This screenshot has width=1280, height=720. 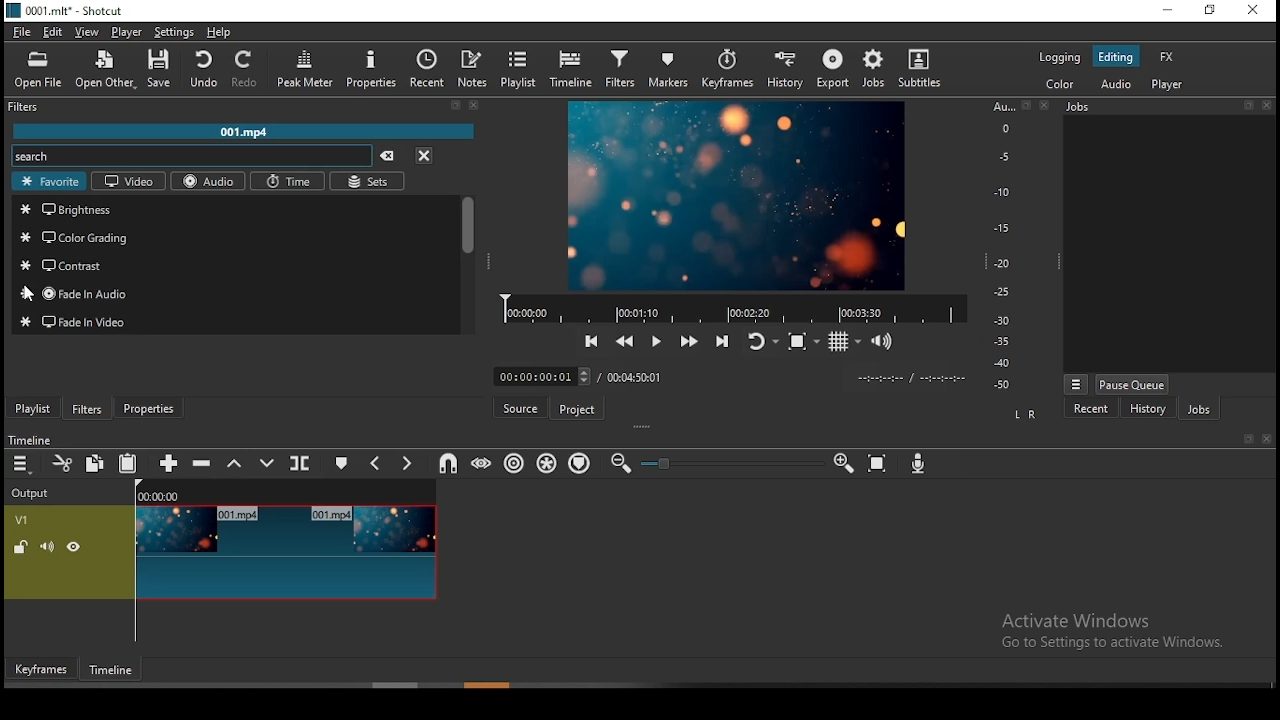 I want to click on close menu, so click(x=427, y=155).